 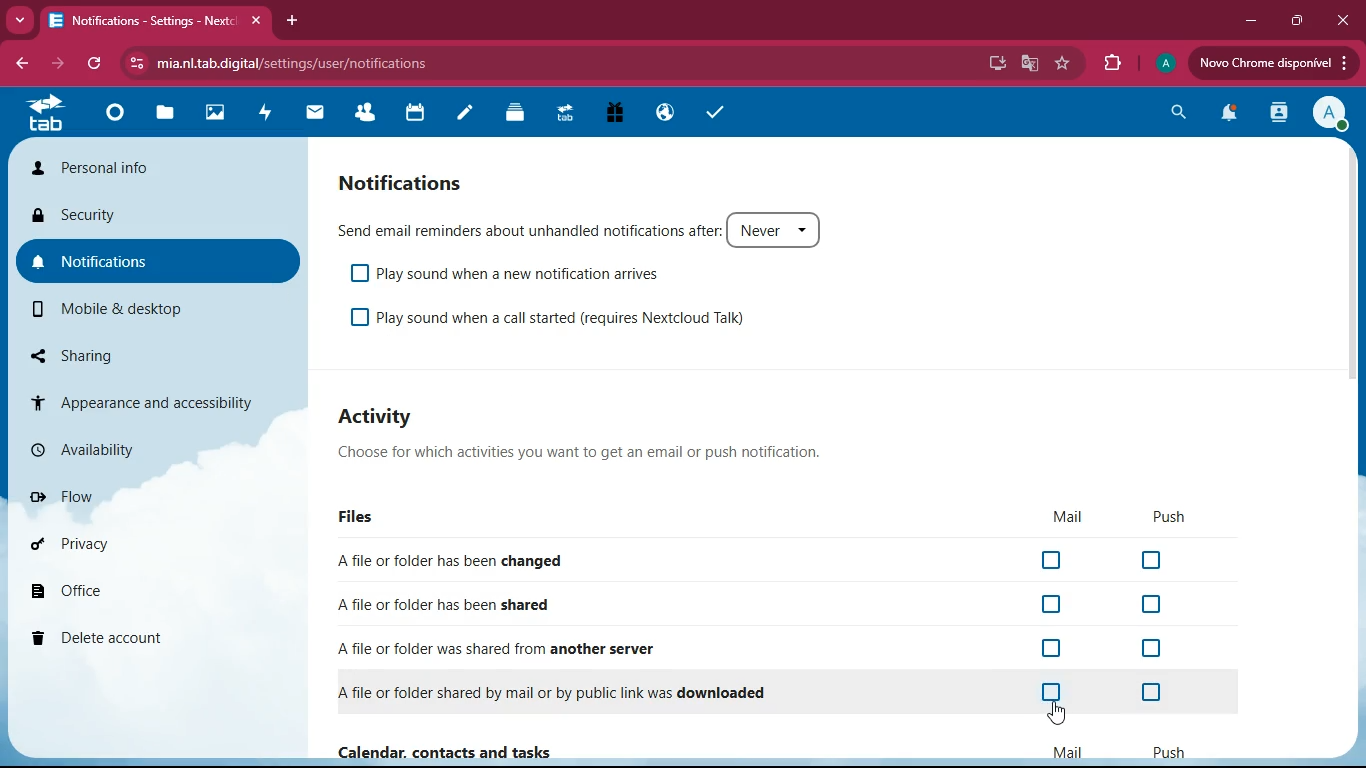 What do you see at coordinates (464, 115) in the screenshot?
I see `notes` at bounding box center [464, 115].